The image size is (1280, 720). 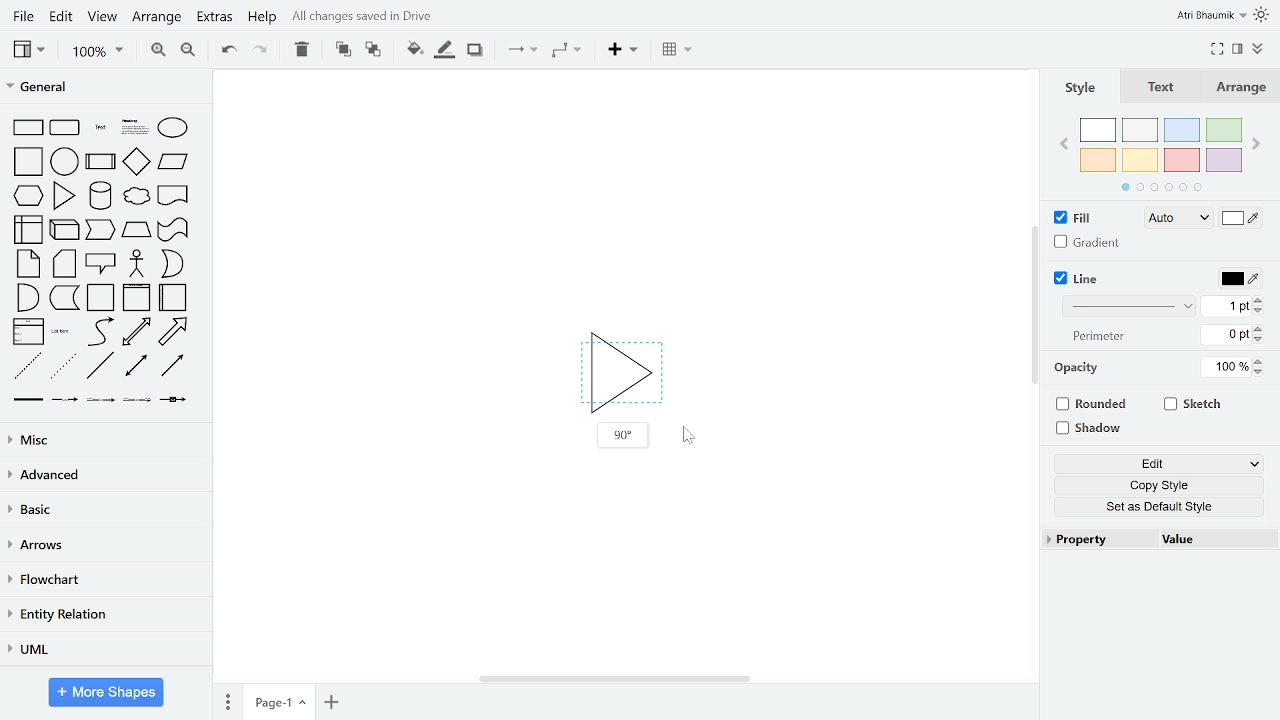 I want to click on document, so click(x=173, y=194).